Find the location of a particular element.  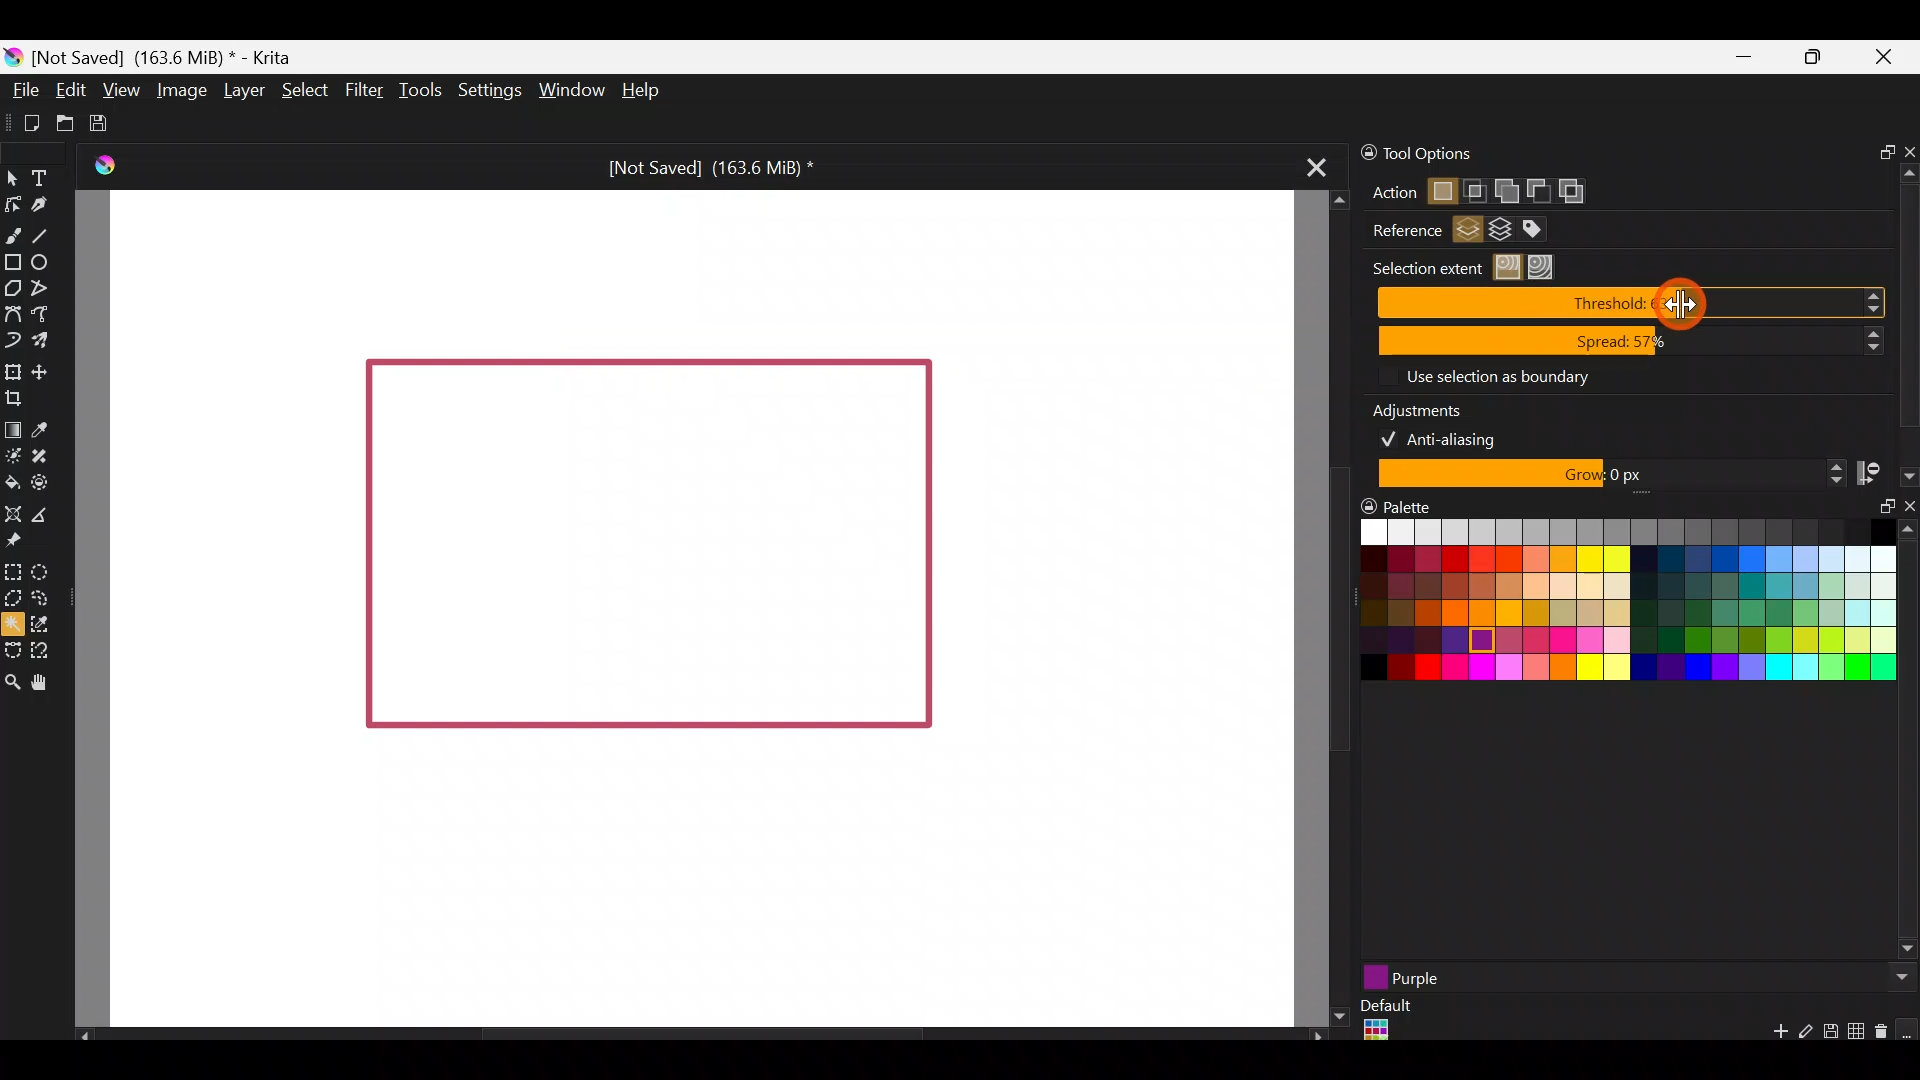

Select regions from the merging of layers with specific colours is located at coordinates (1543, 230).